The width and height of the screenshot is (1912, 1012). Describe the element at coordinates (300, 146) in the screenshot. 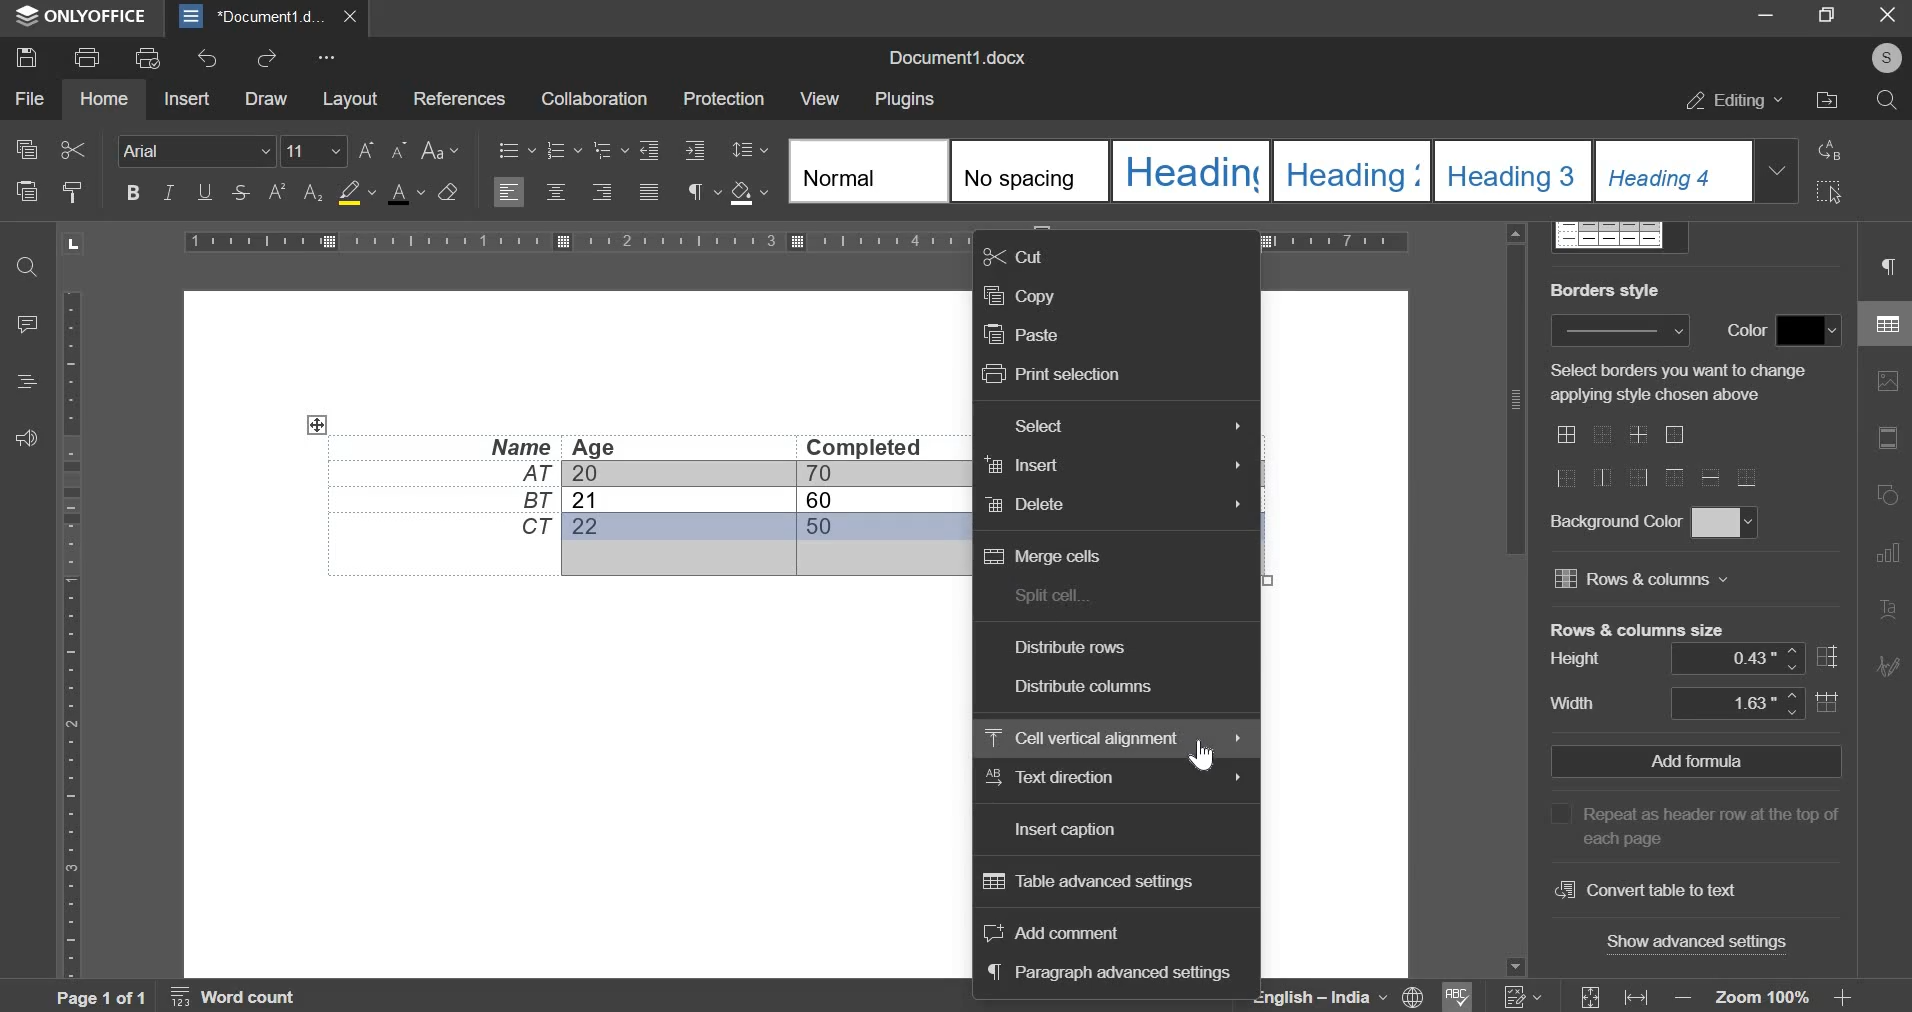

I see `font size` at that location.